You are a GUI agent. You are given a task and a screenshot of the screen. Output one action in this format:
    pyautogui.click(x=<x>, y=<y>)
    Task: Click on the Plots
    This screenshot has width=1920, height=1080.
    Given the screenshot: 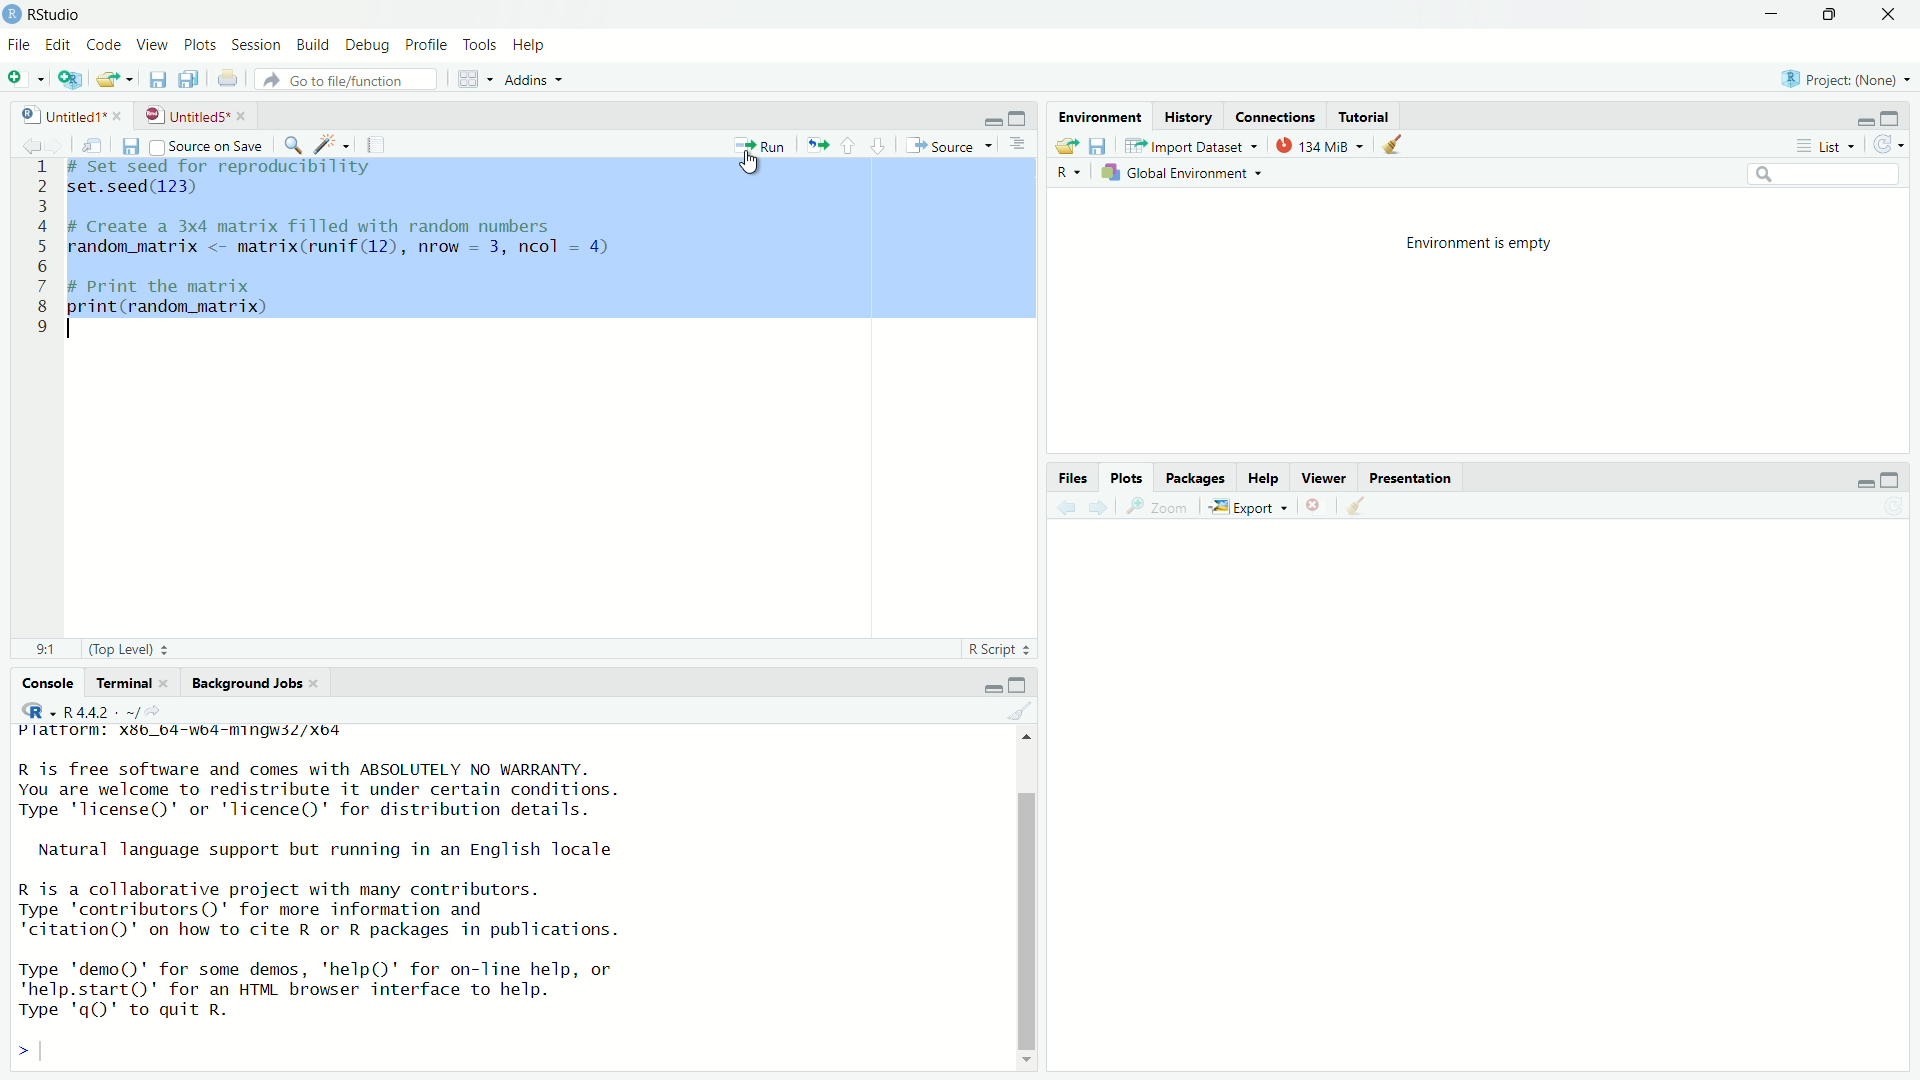 What is the action you would take?
    pyautogui.click(x=1130, y=481)
    